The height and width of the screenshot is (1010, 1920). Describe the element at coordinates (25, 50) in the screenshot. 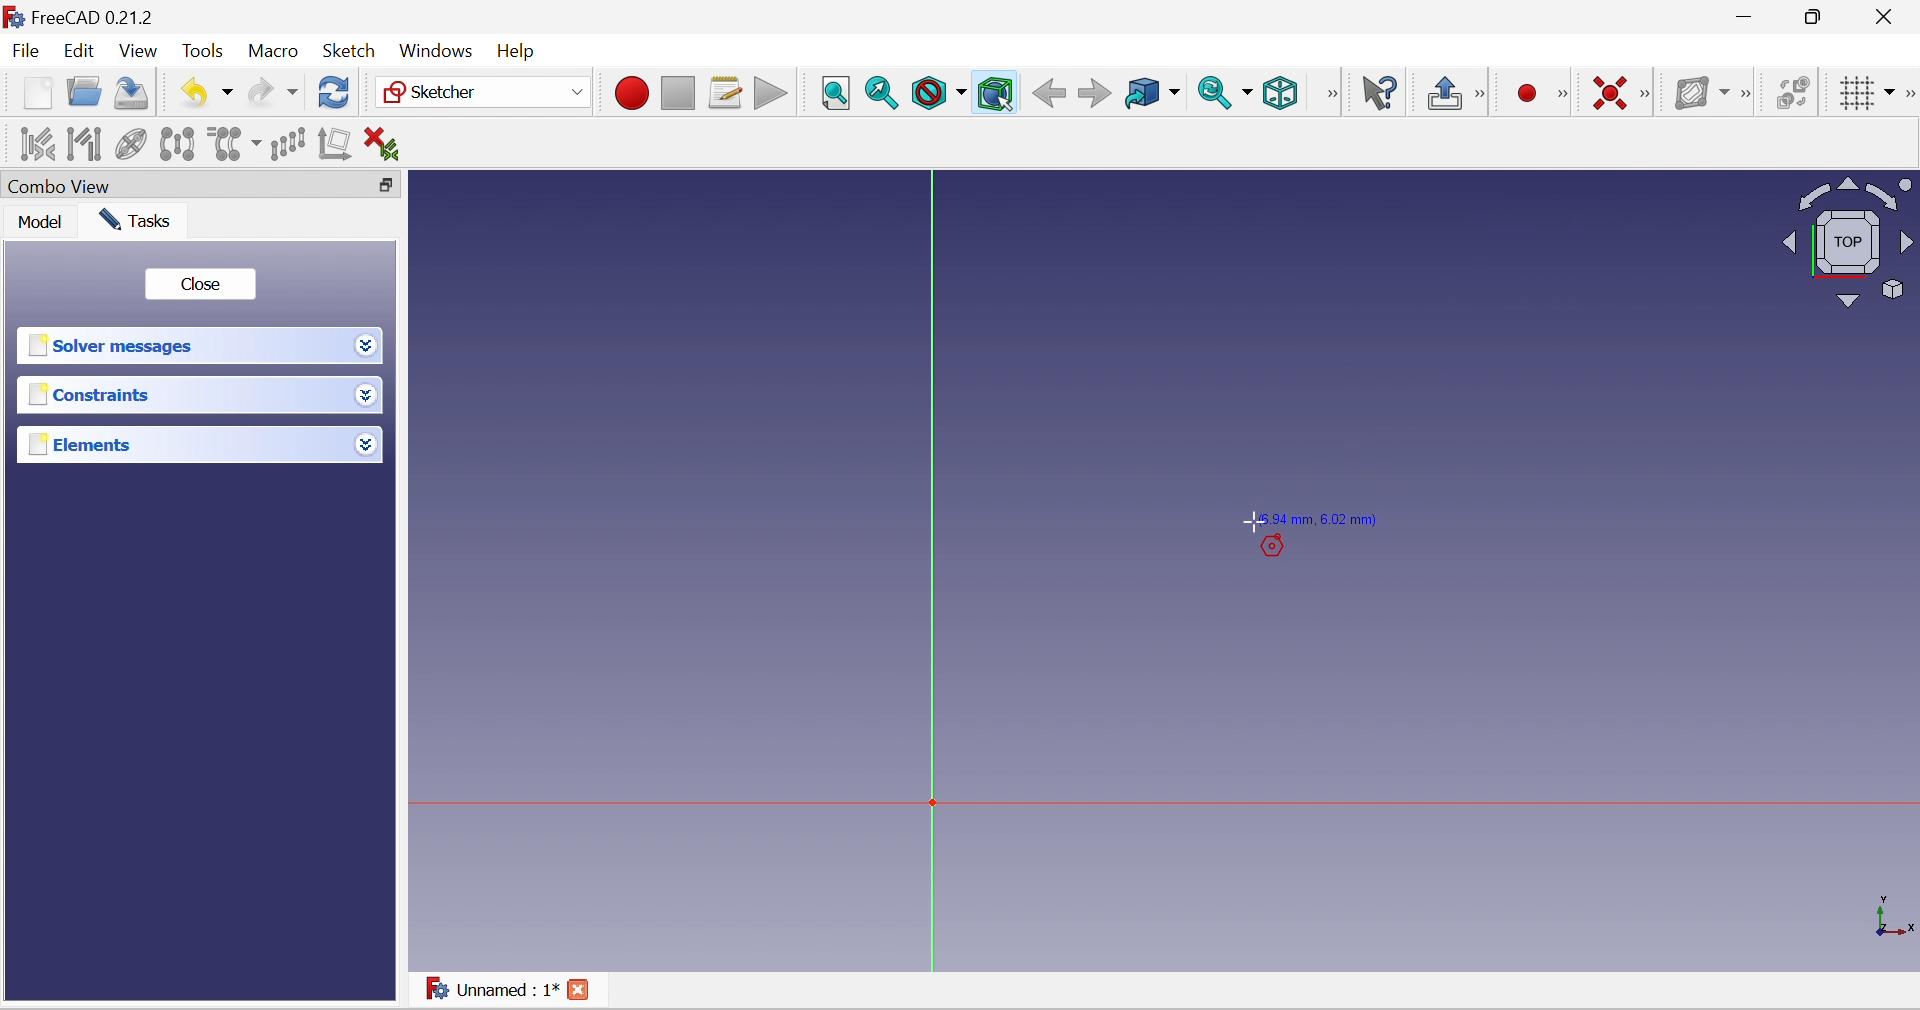

I see `File` at that location.